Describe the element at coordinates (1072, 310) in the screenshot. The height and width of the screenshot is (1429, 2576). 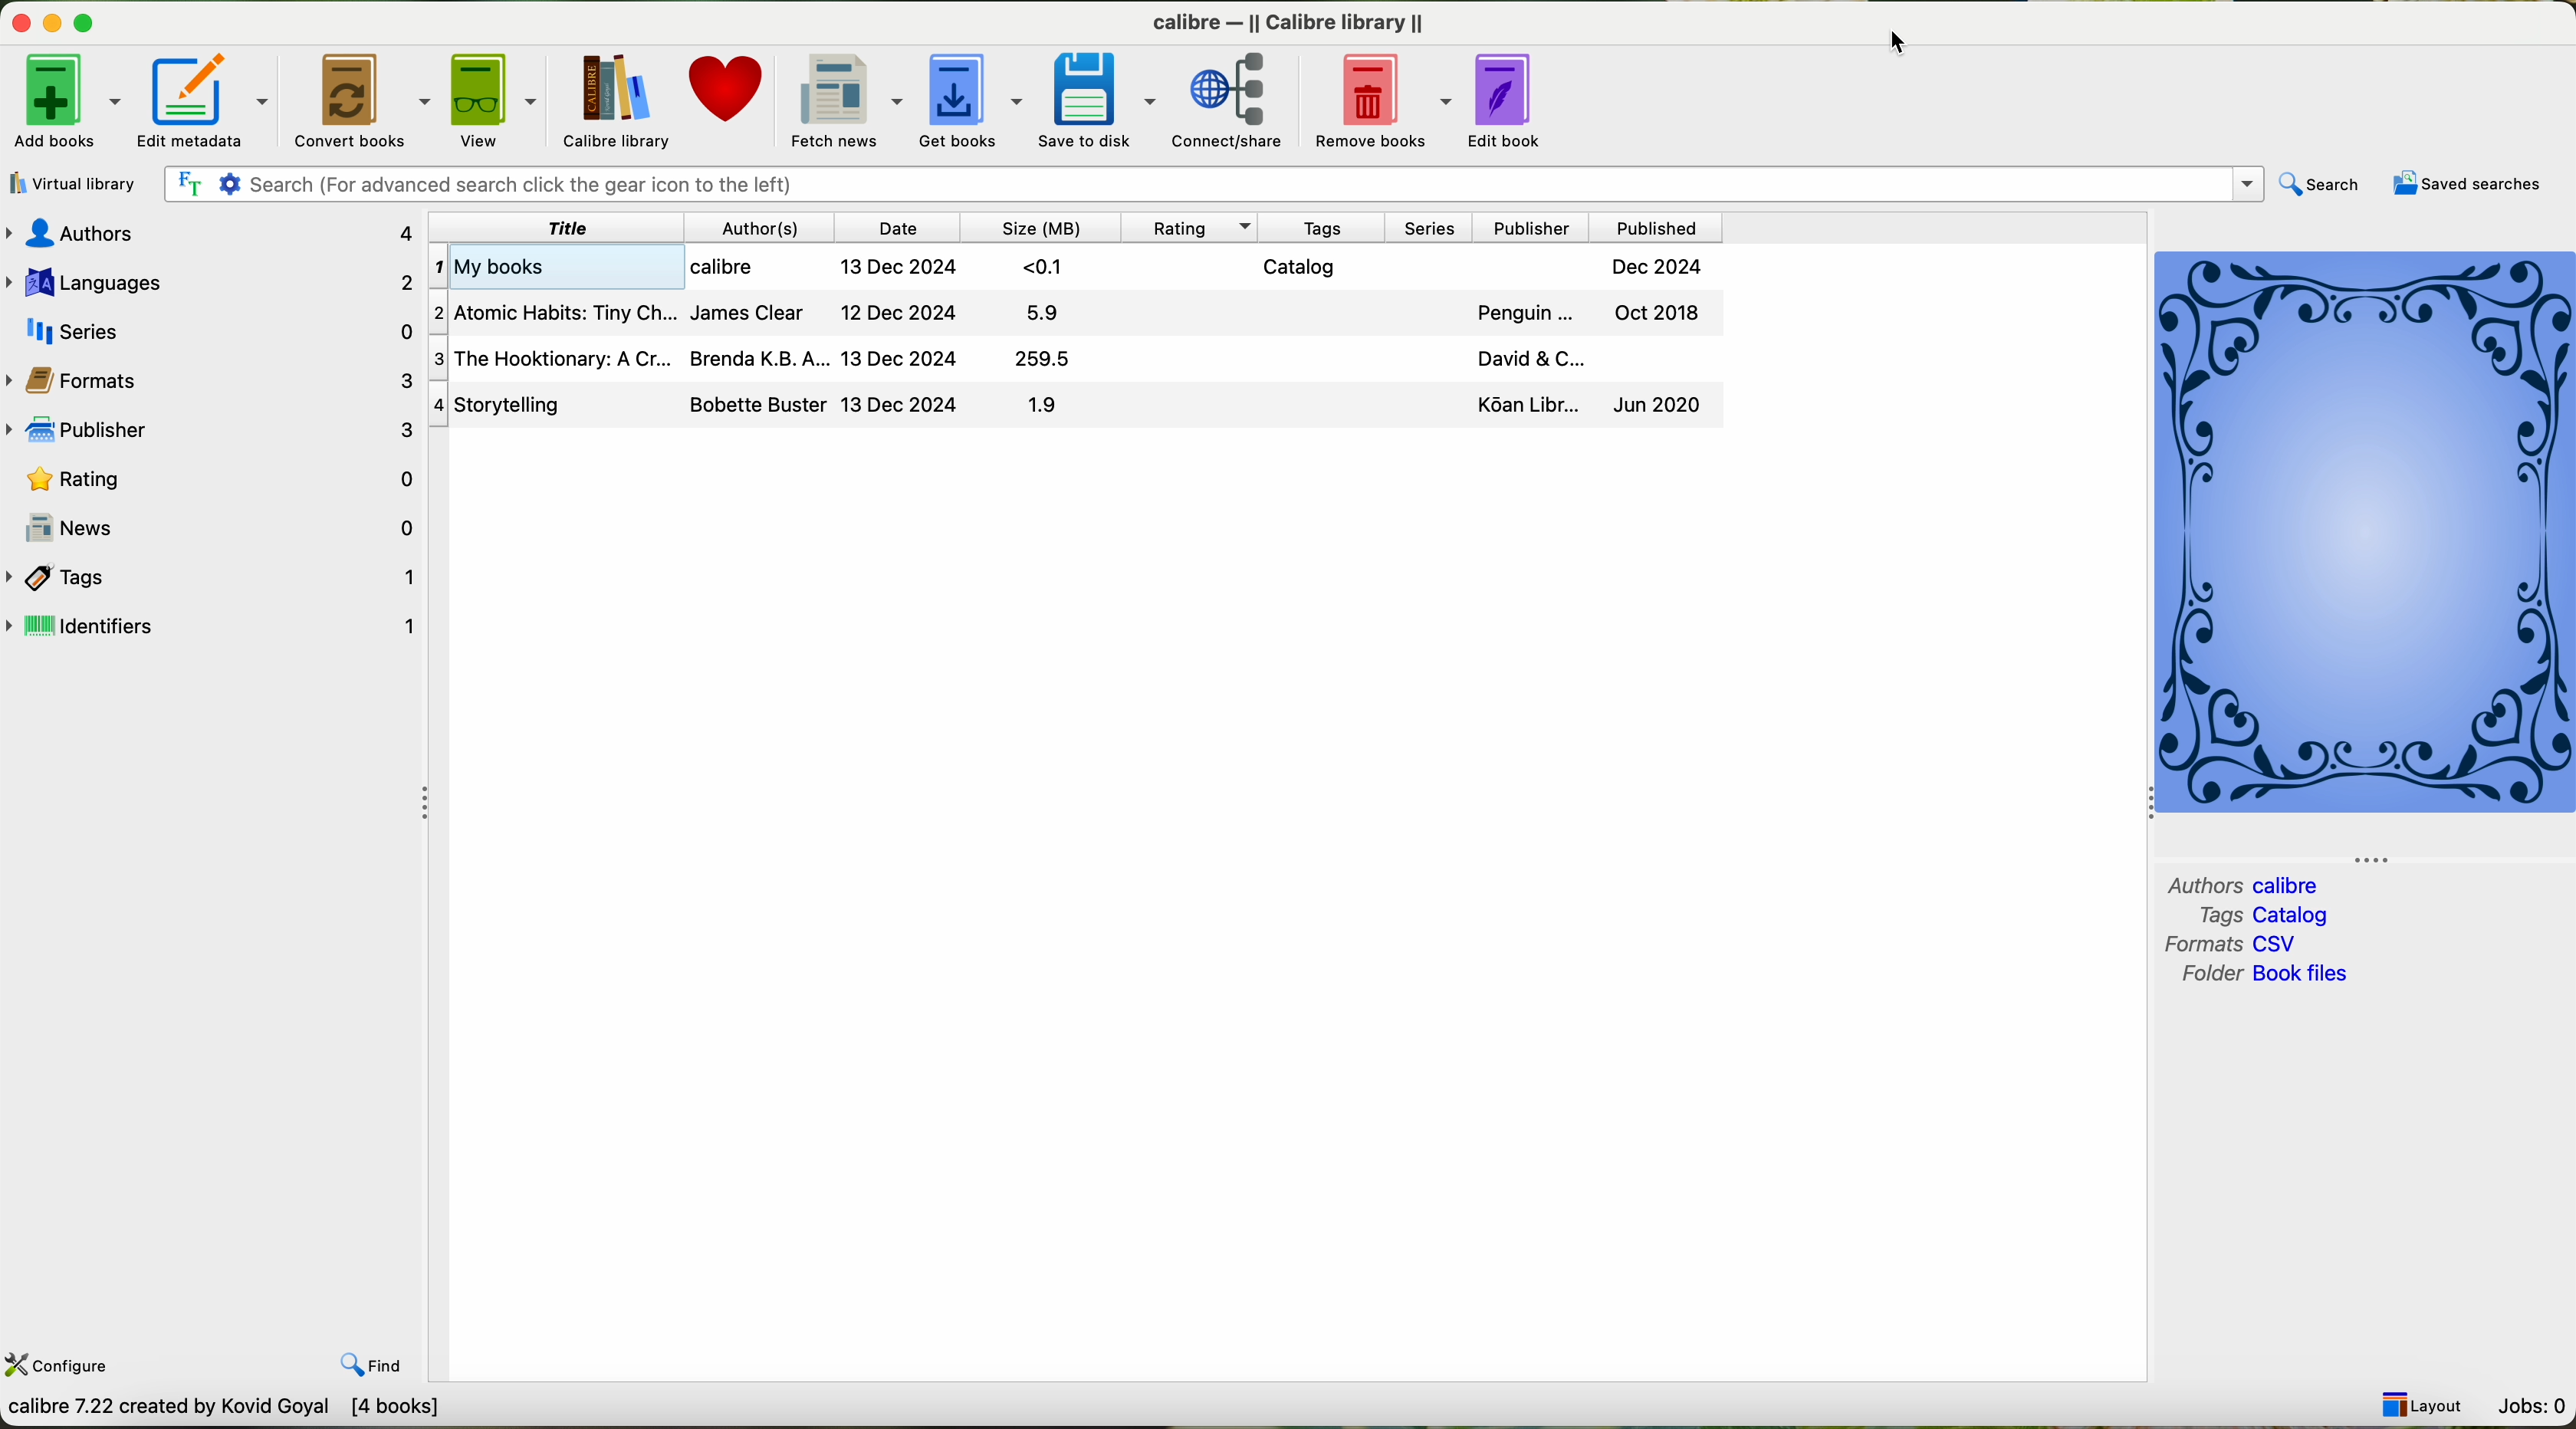
I see `Atomic Habits book details` at that location.